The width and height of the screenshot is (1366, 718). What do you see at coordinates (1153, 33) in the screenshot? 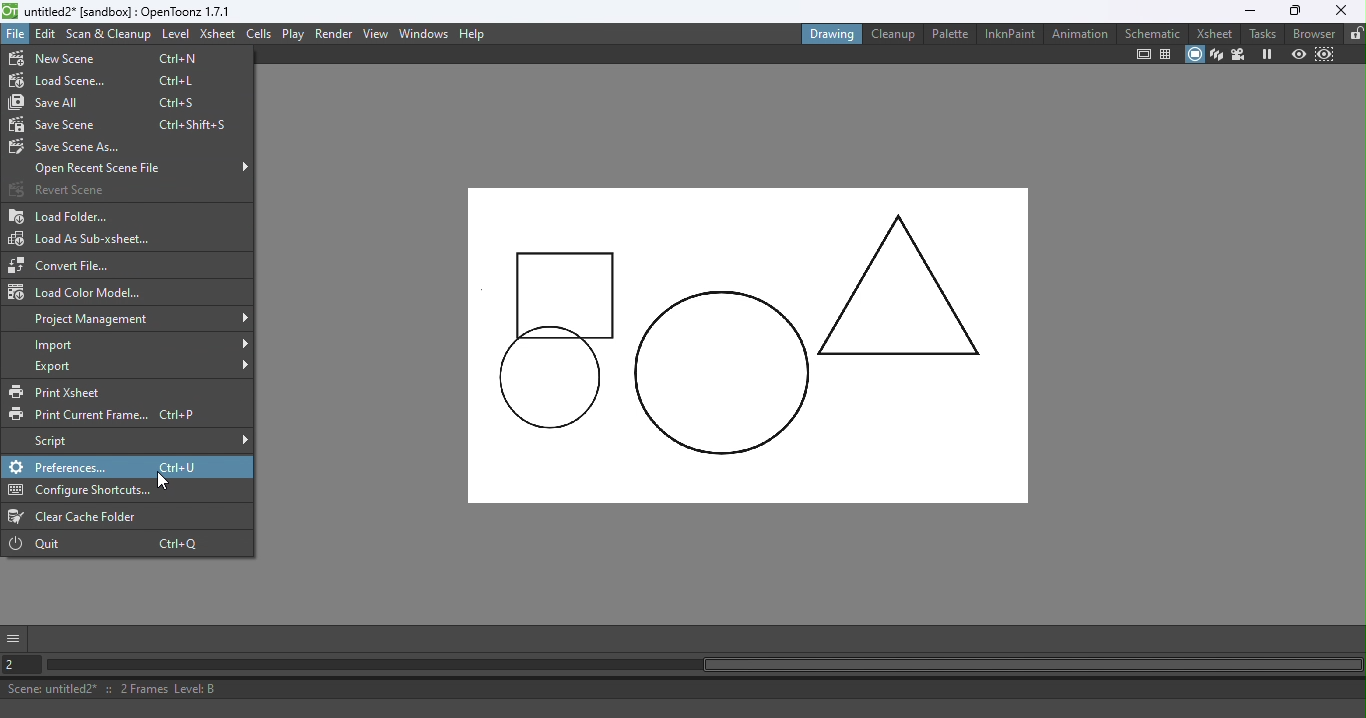
I see `Schematic` at bounding box center [1153, 33].